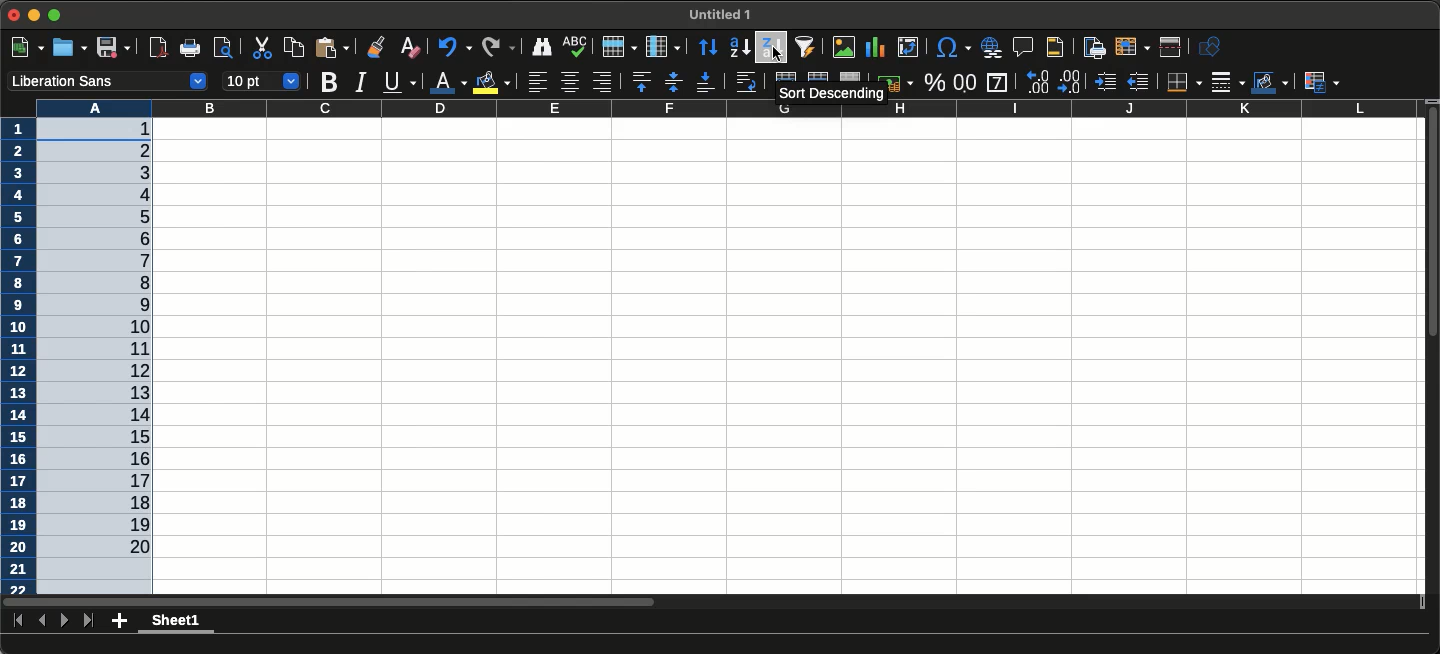 The image size is (1440, 654). What do you see at coordinates (56, 15) in the screenshot?
I see `Expand` at bounding box center [56, 15].